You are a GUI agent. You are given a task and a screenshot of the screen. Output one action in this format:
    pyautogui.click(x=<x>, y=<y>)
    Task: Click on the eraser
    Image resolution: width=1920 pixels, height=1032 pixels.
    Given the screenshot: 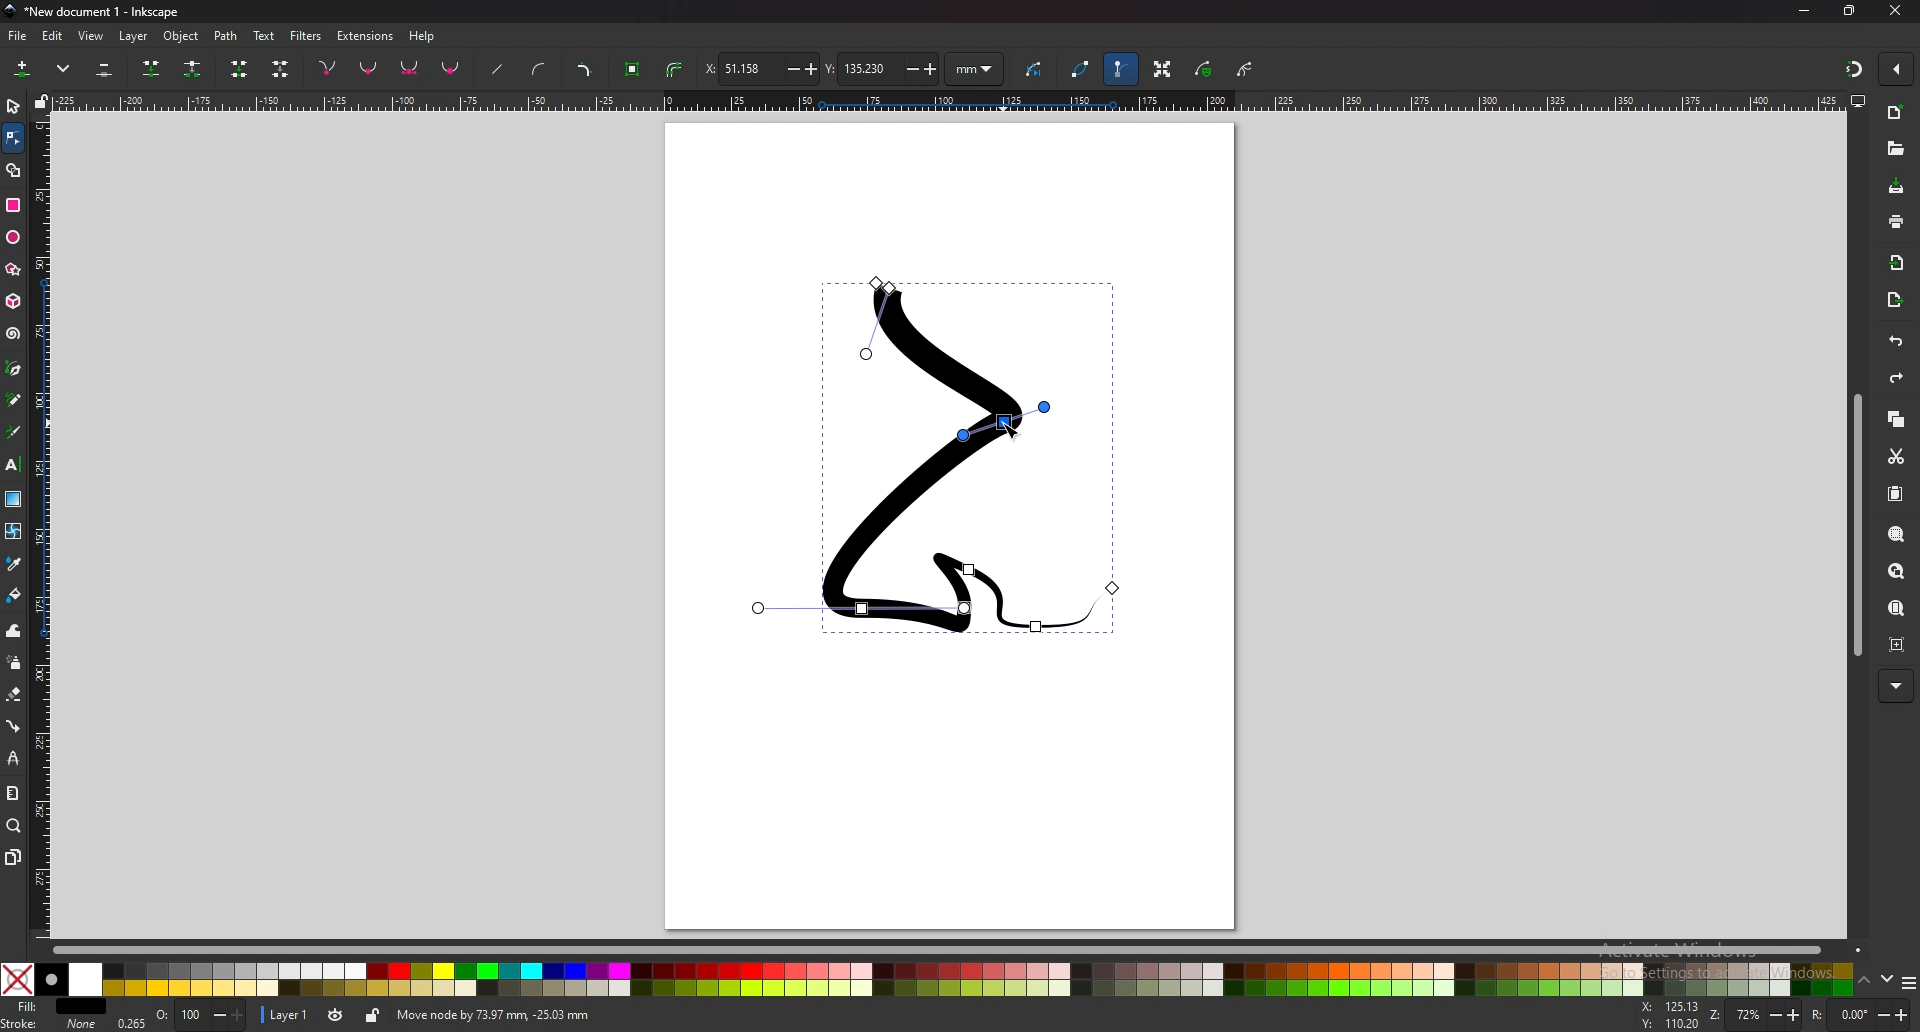 What is the action you would take?
    pyautogui.click(x=15, y=693)
    